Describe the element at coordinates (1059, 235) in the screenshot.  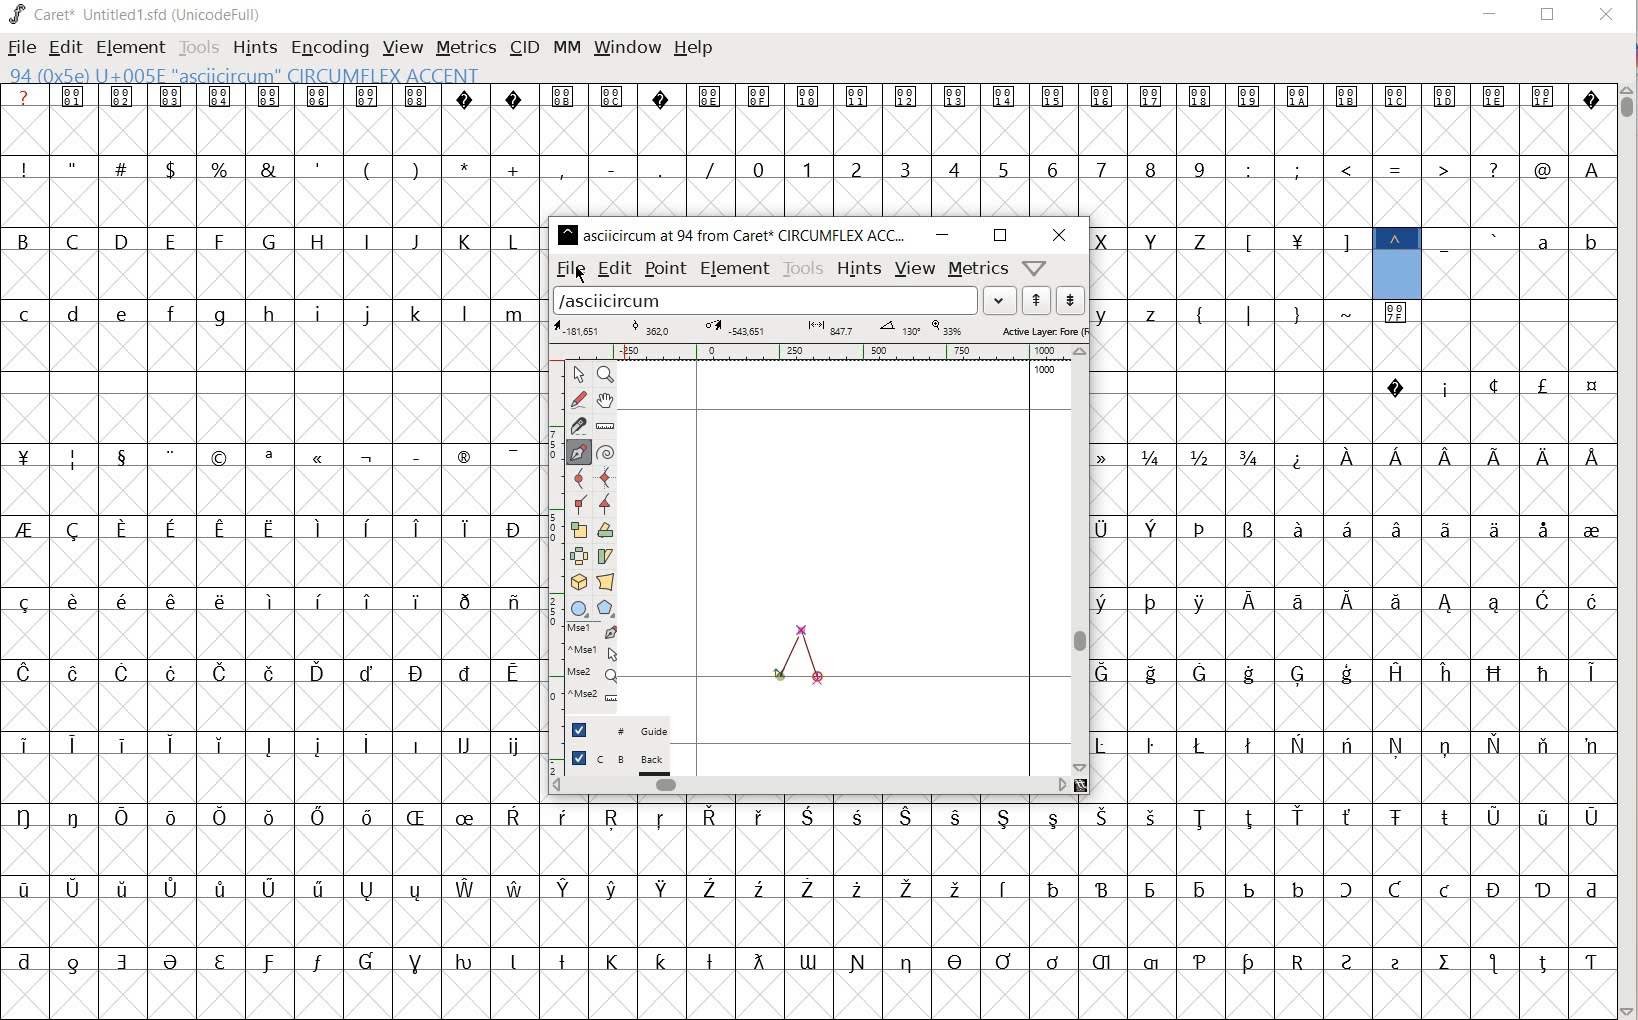
I see `close` at that location.